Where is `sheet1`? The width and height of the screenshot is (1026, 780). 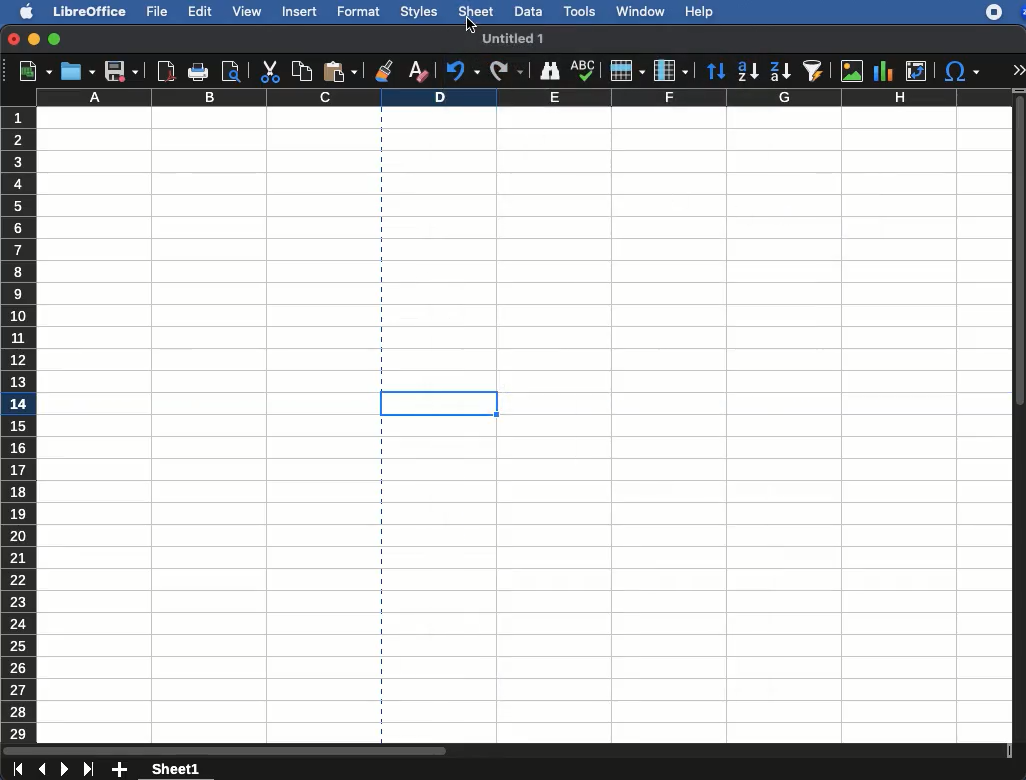
sheet1 is located at coordinates (177, 768).